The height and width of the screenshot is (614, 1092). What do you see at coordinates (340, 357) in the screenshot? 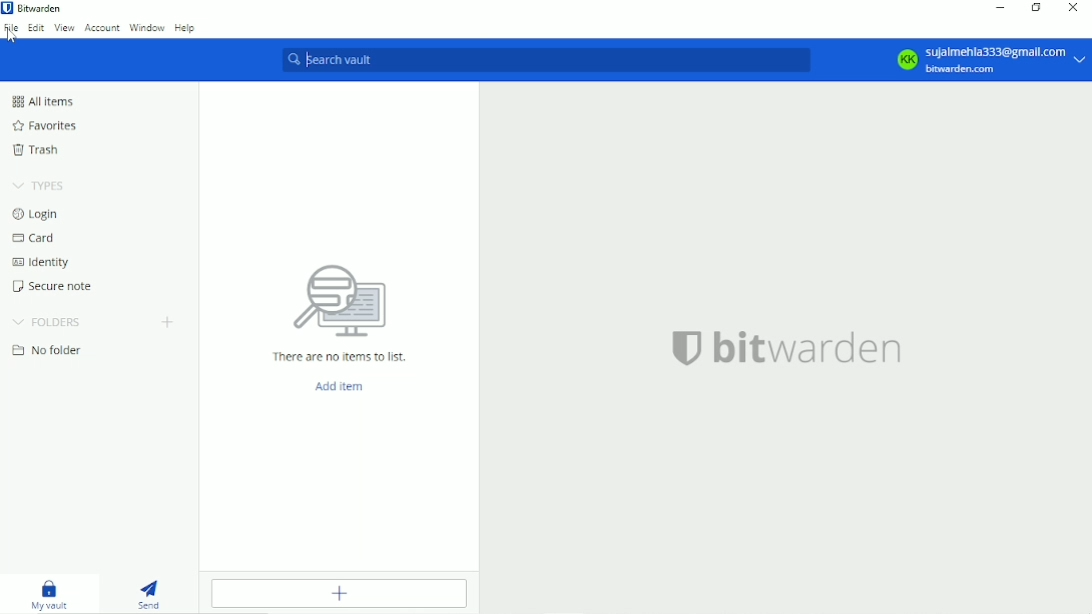
I see `There are no items to list` at bounding box center [340, 357].